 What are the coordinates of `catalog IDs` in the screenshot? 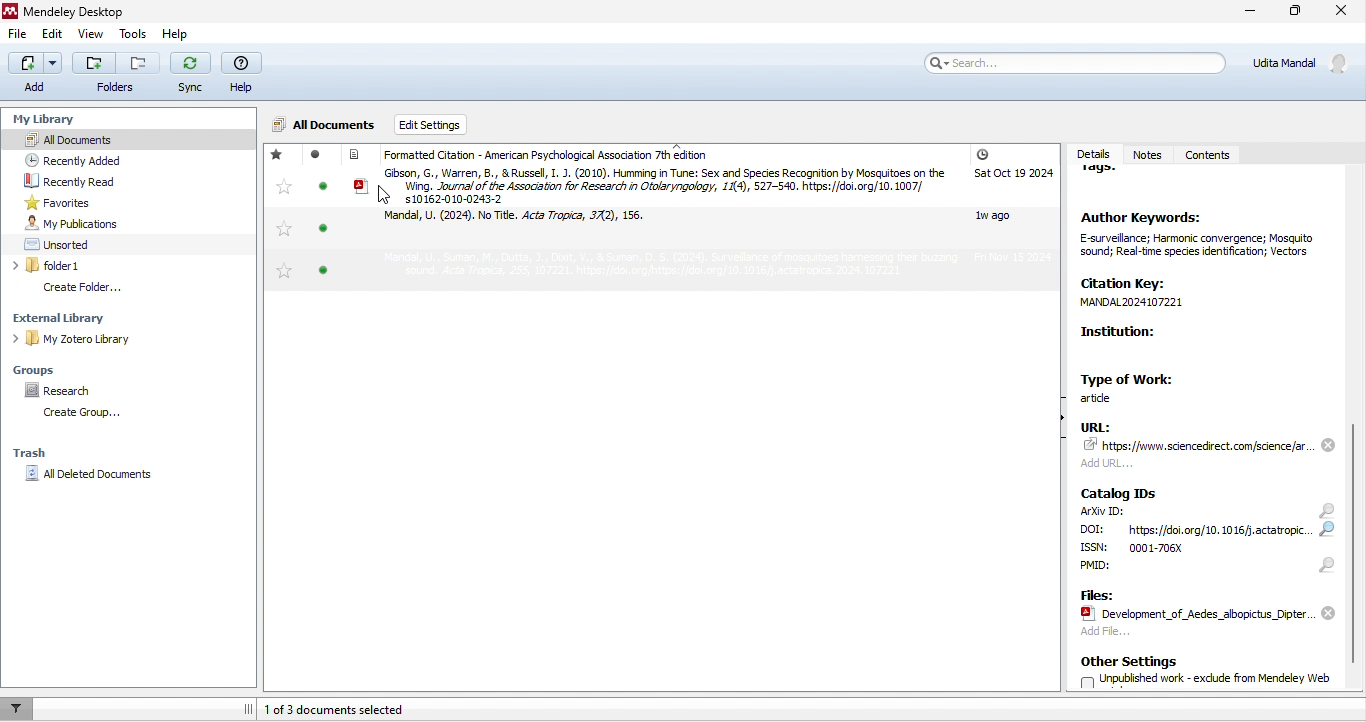 It's located at (1122, 492).